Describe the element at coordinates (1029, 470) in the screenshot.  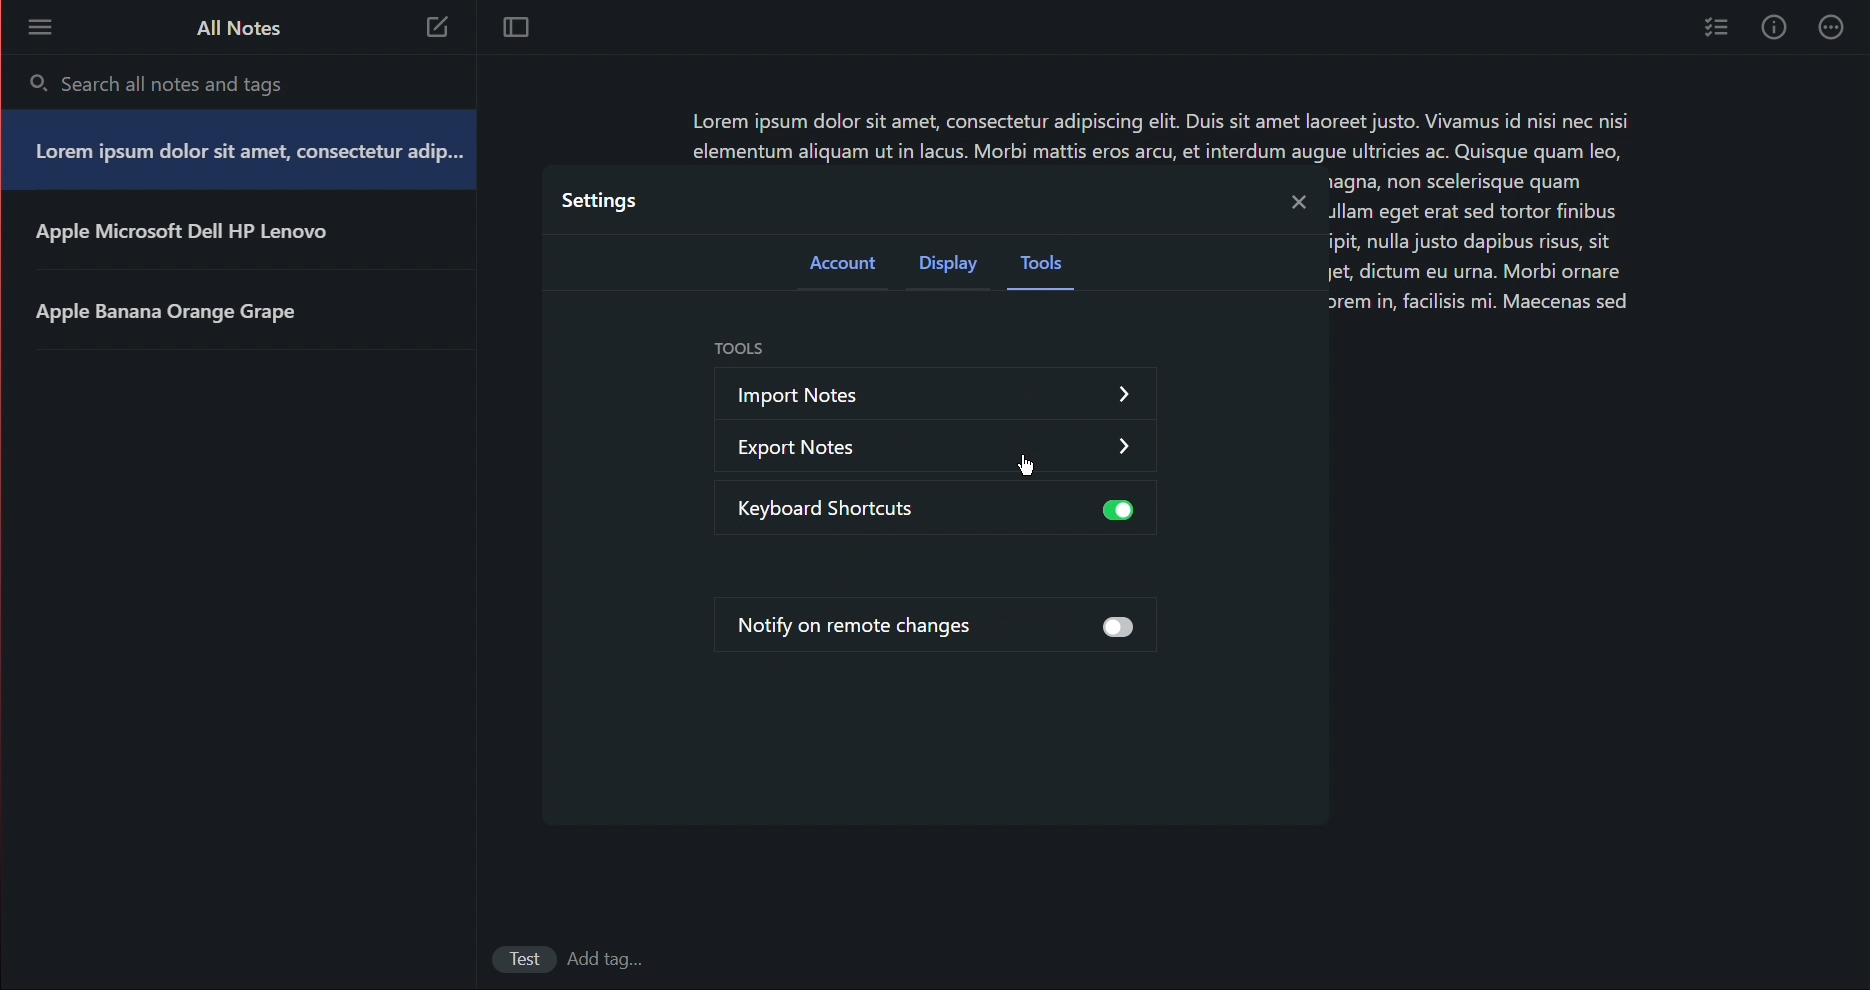
I see `cursor` at that location.